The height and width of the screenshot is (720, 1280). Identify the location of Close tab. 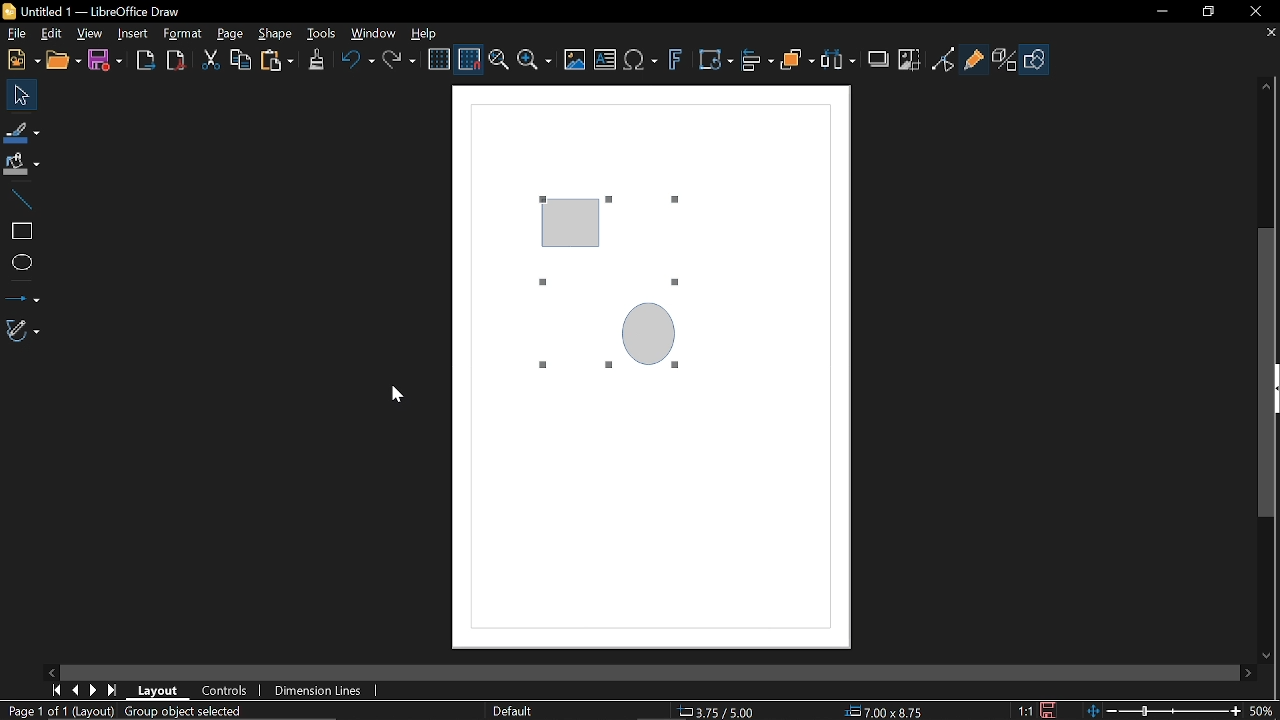
(1270, 32).